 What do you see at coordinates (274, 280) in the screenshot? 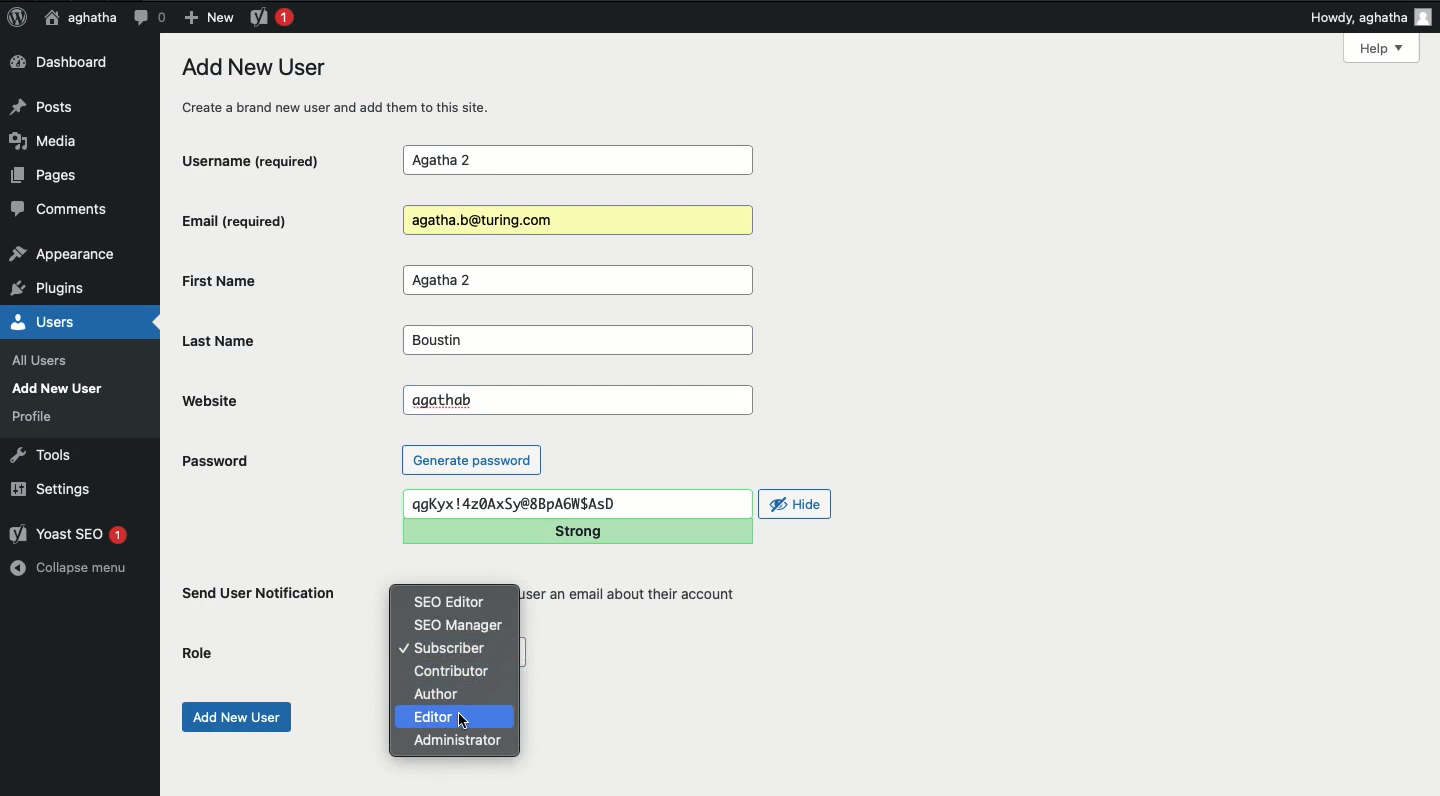
I see `First Name` at bounding box center [274, 280].